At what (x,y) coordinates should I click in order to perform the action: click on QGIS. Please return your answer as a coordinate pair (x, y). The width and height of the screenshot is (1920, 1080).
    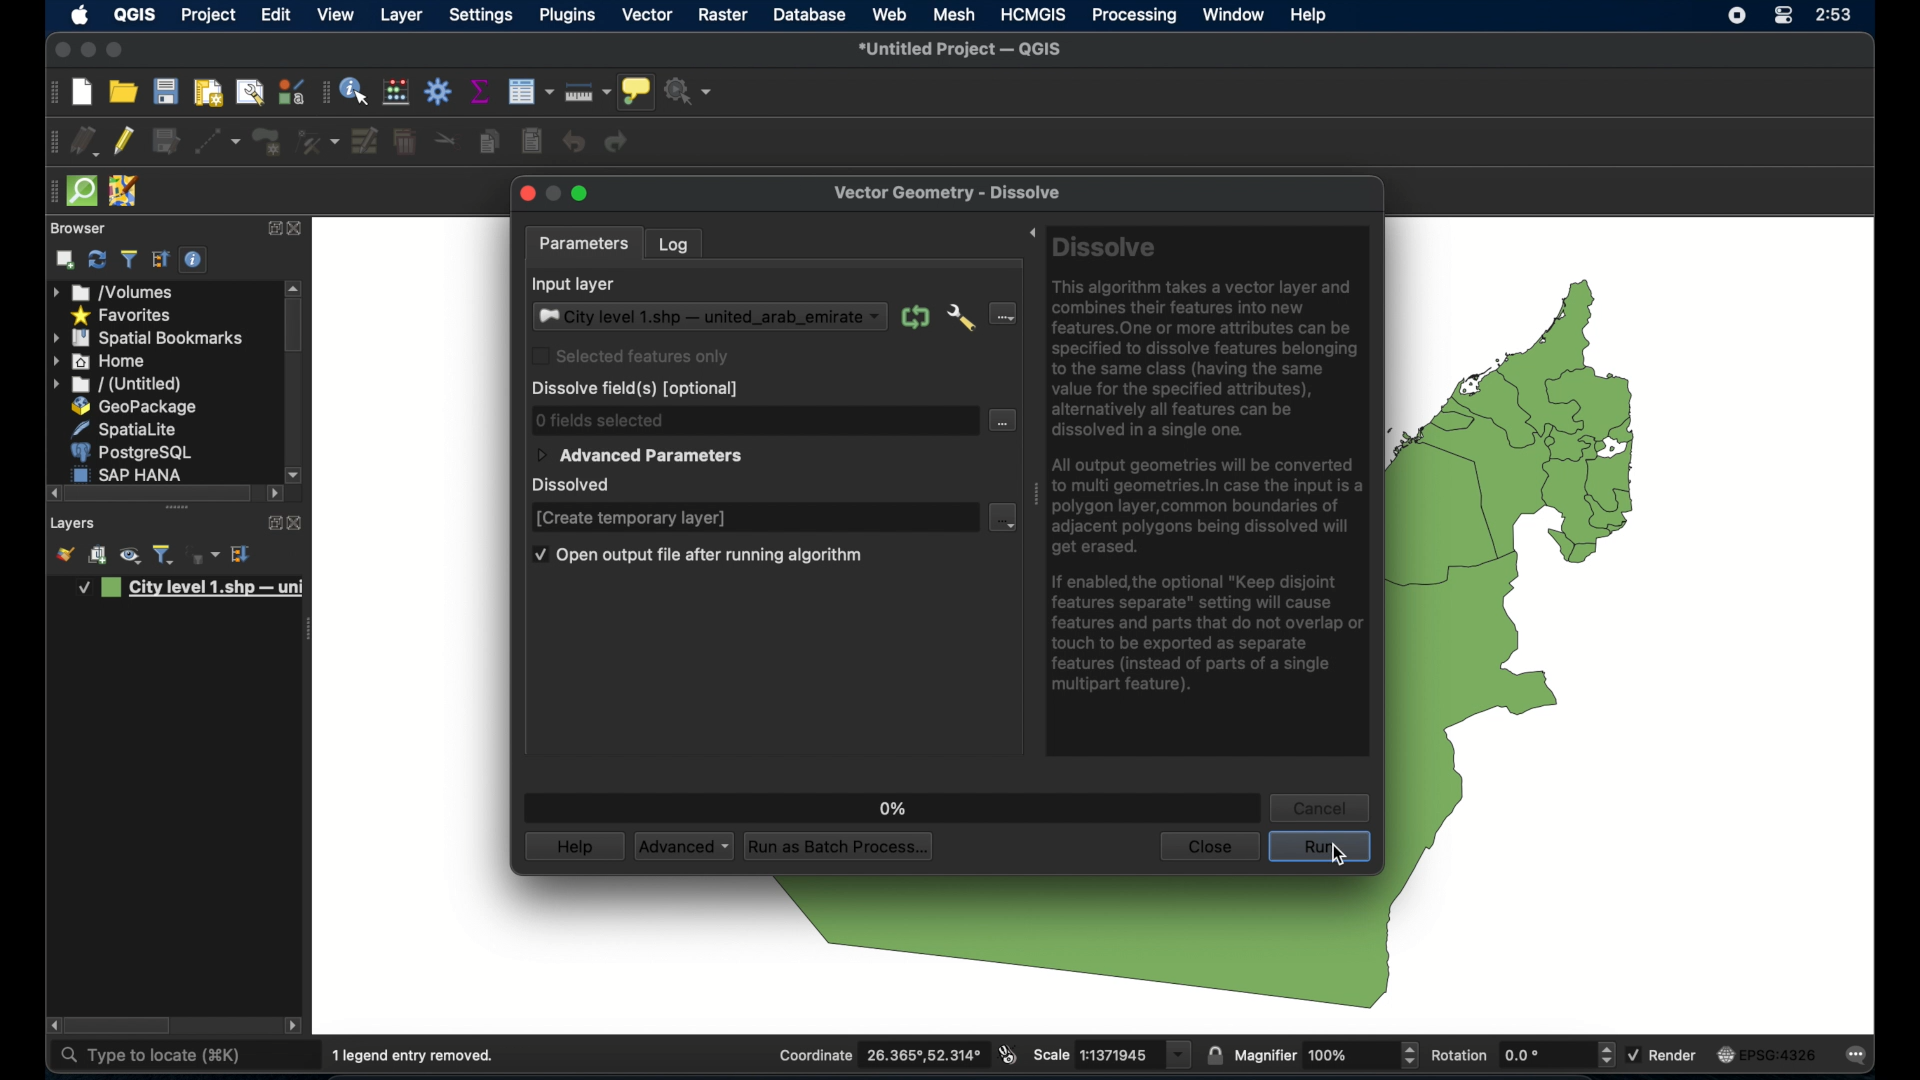
    Looking at the image, I should click on (134, 16).